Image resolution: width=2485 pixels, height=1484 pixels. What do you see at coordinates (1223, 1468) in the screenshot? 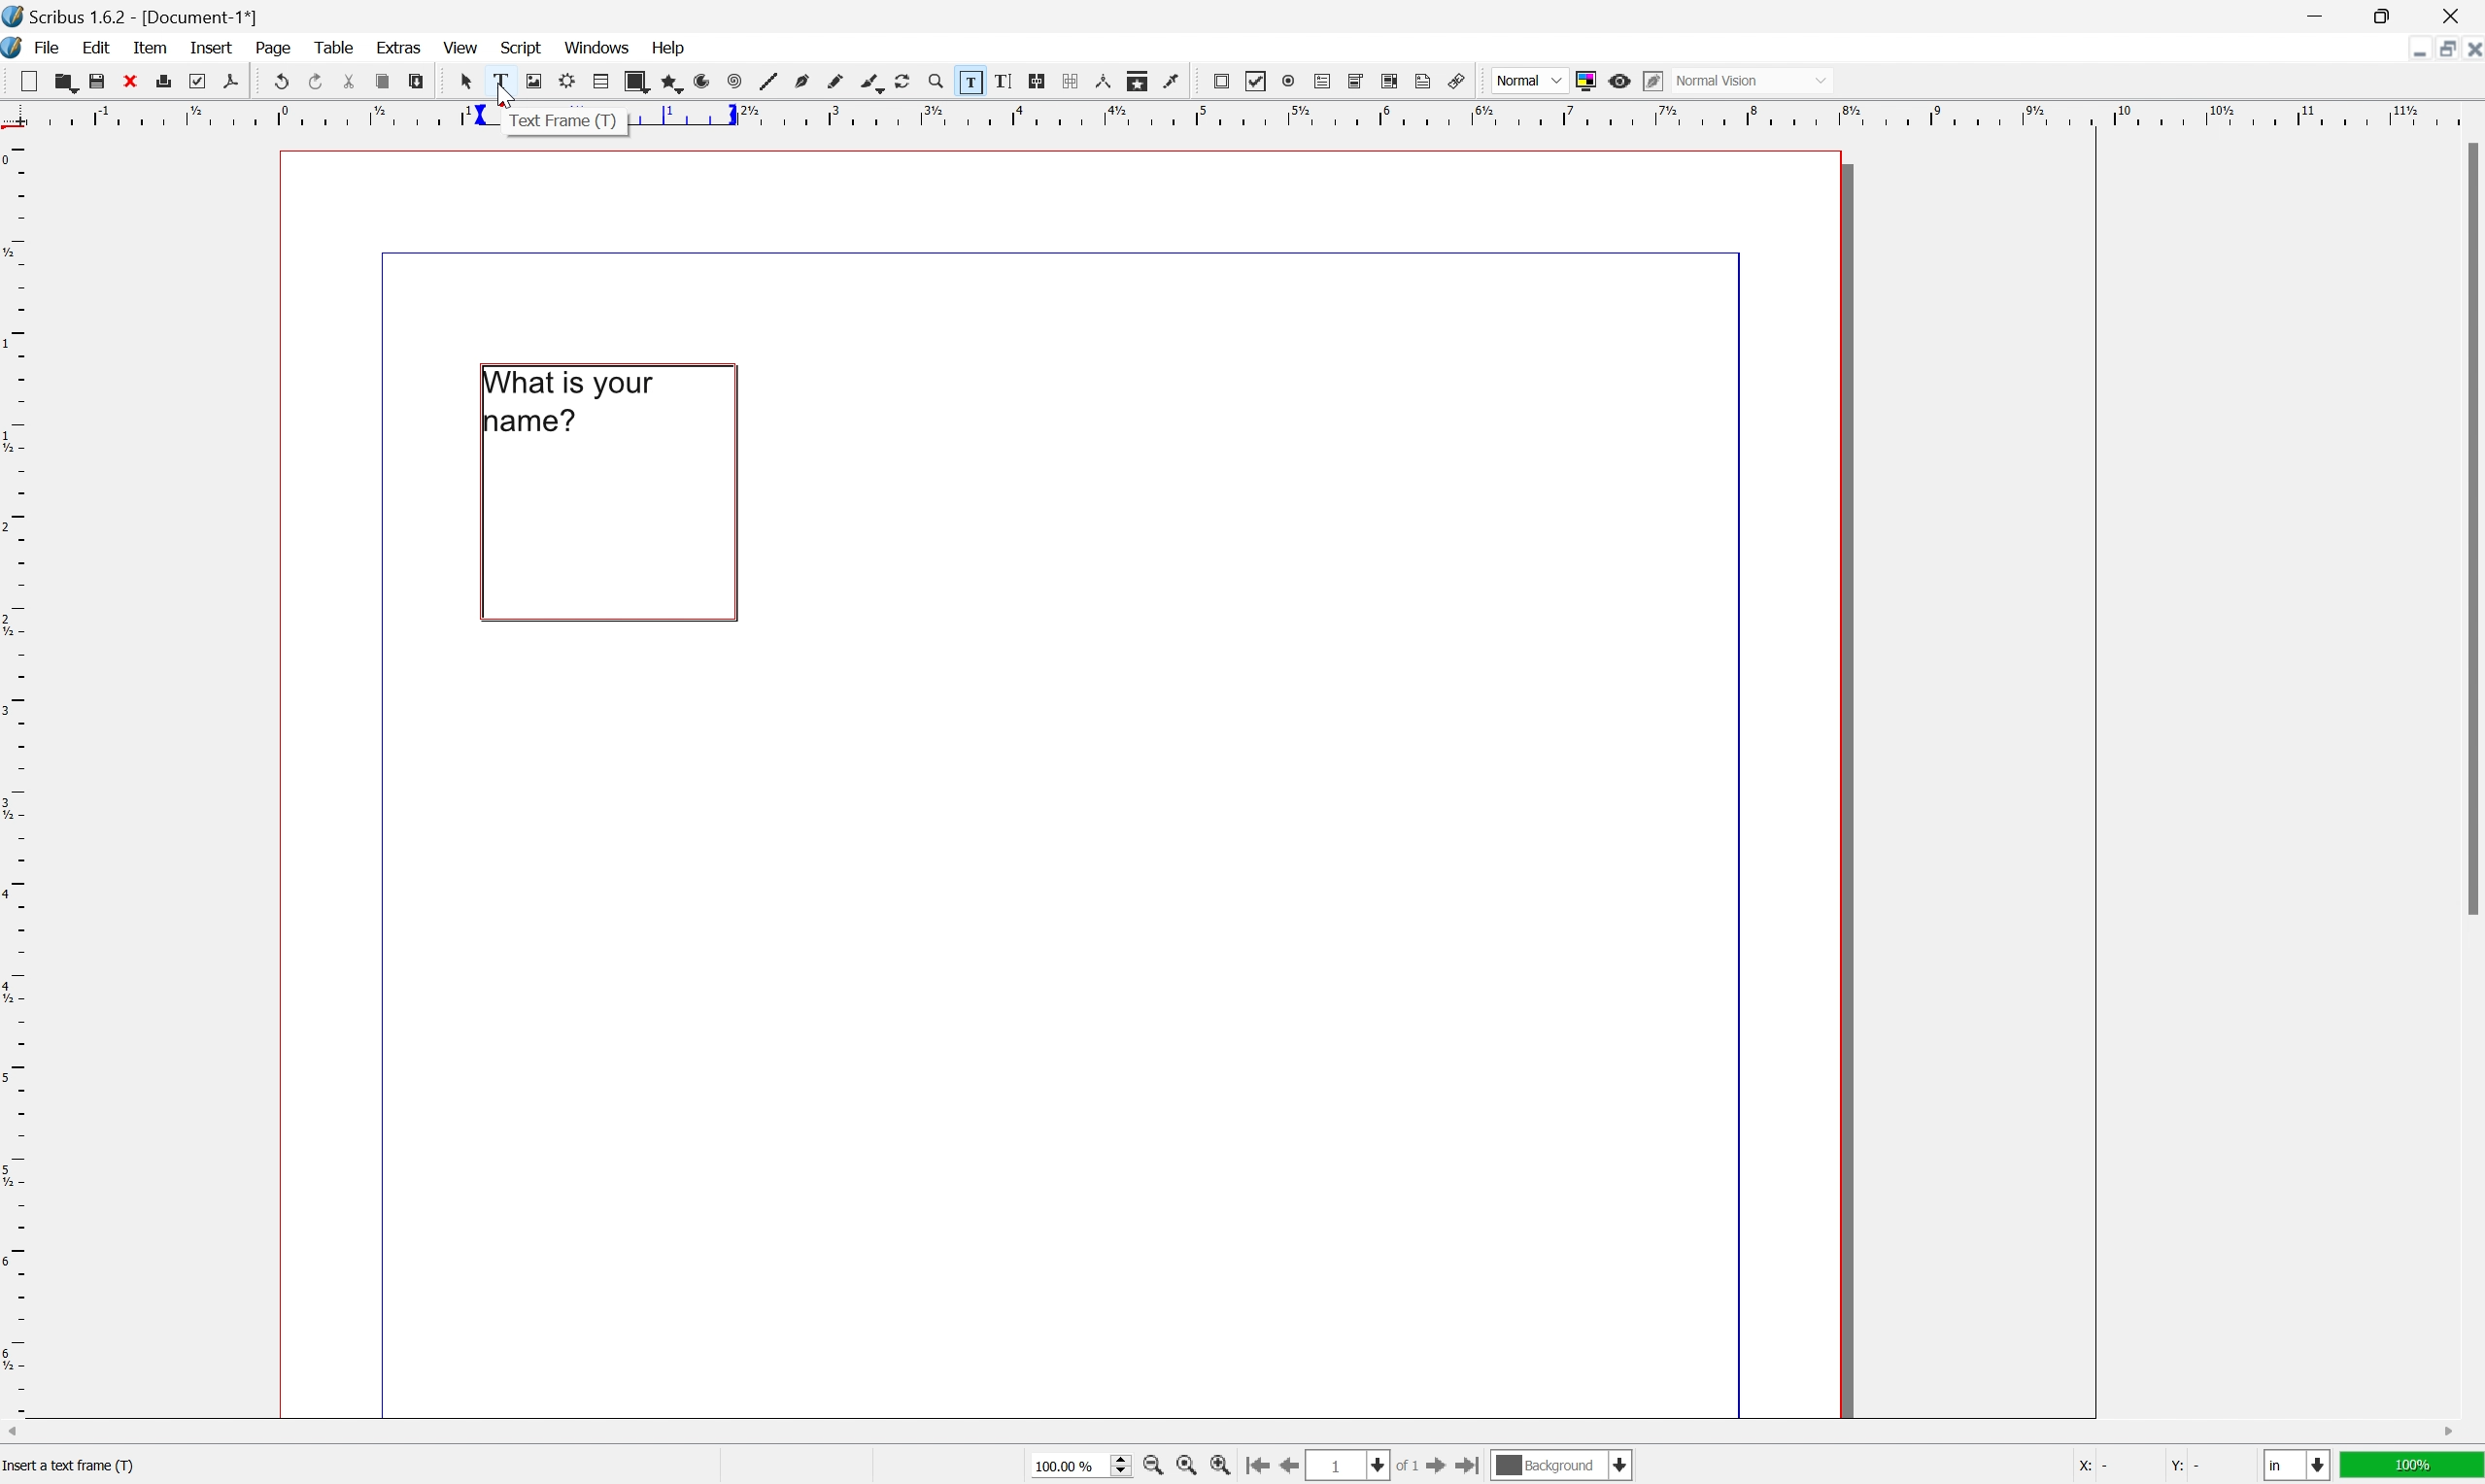
I see `zoom in` at bounding box center [1223, 1468].